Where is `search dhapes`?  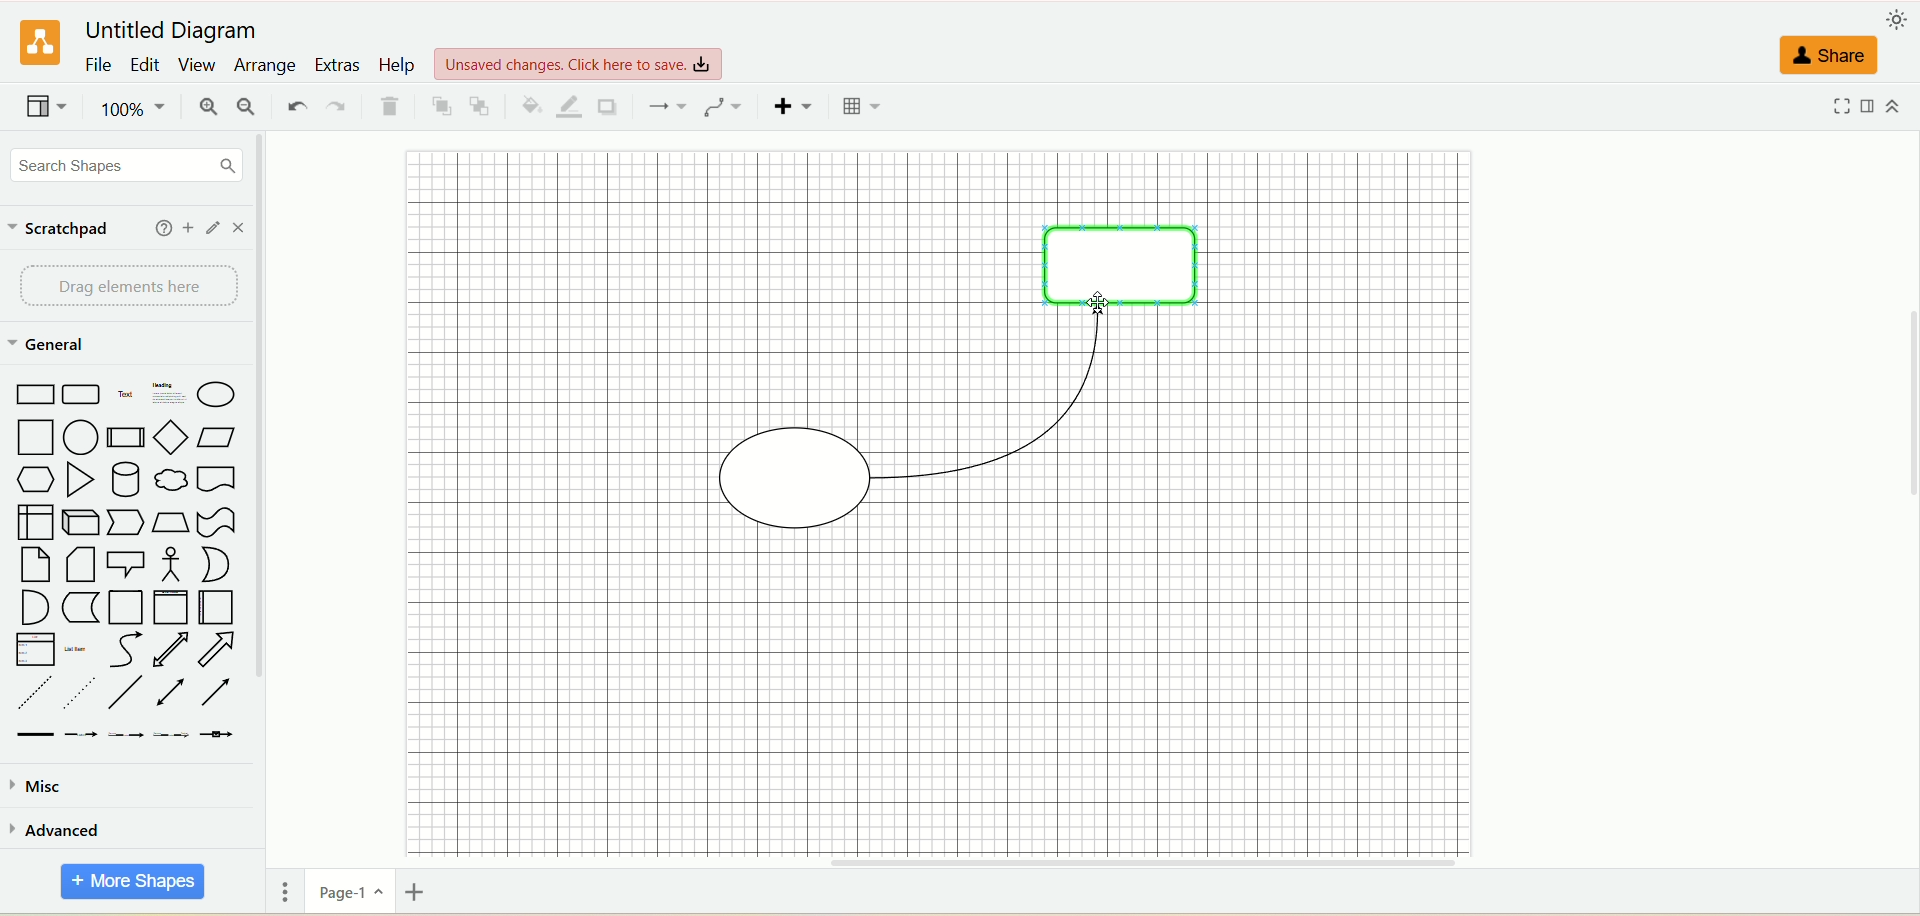 search dhapes is located at coordinates (121, 167).